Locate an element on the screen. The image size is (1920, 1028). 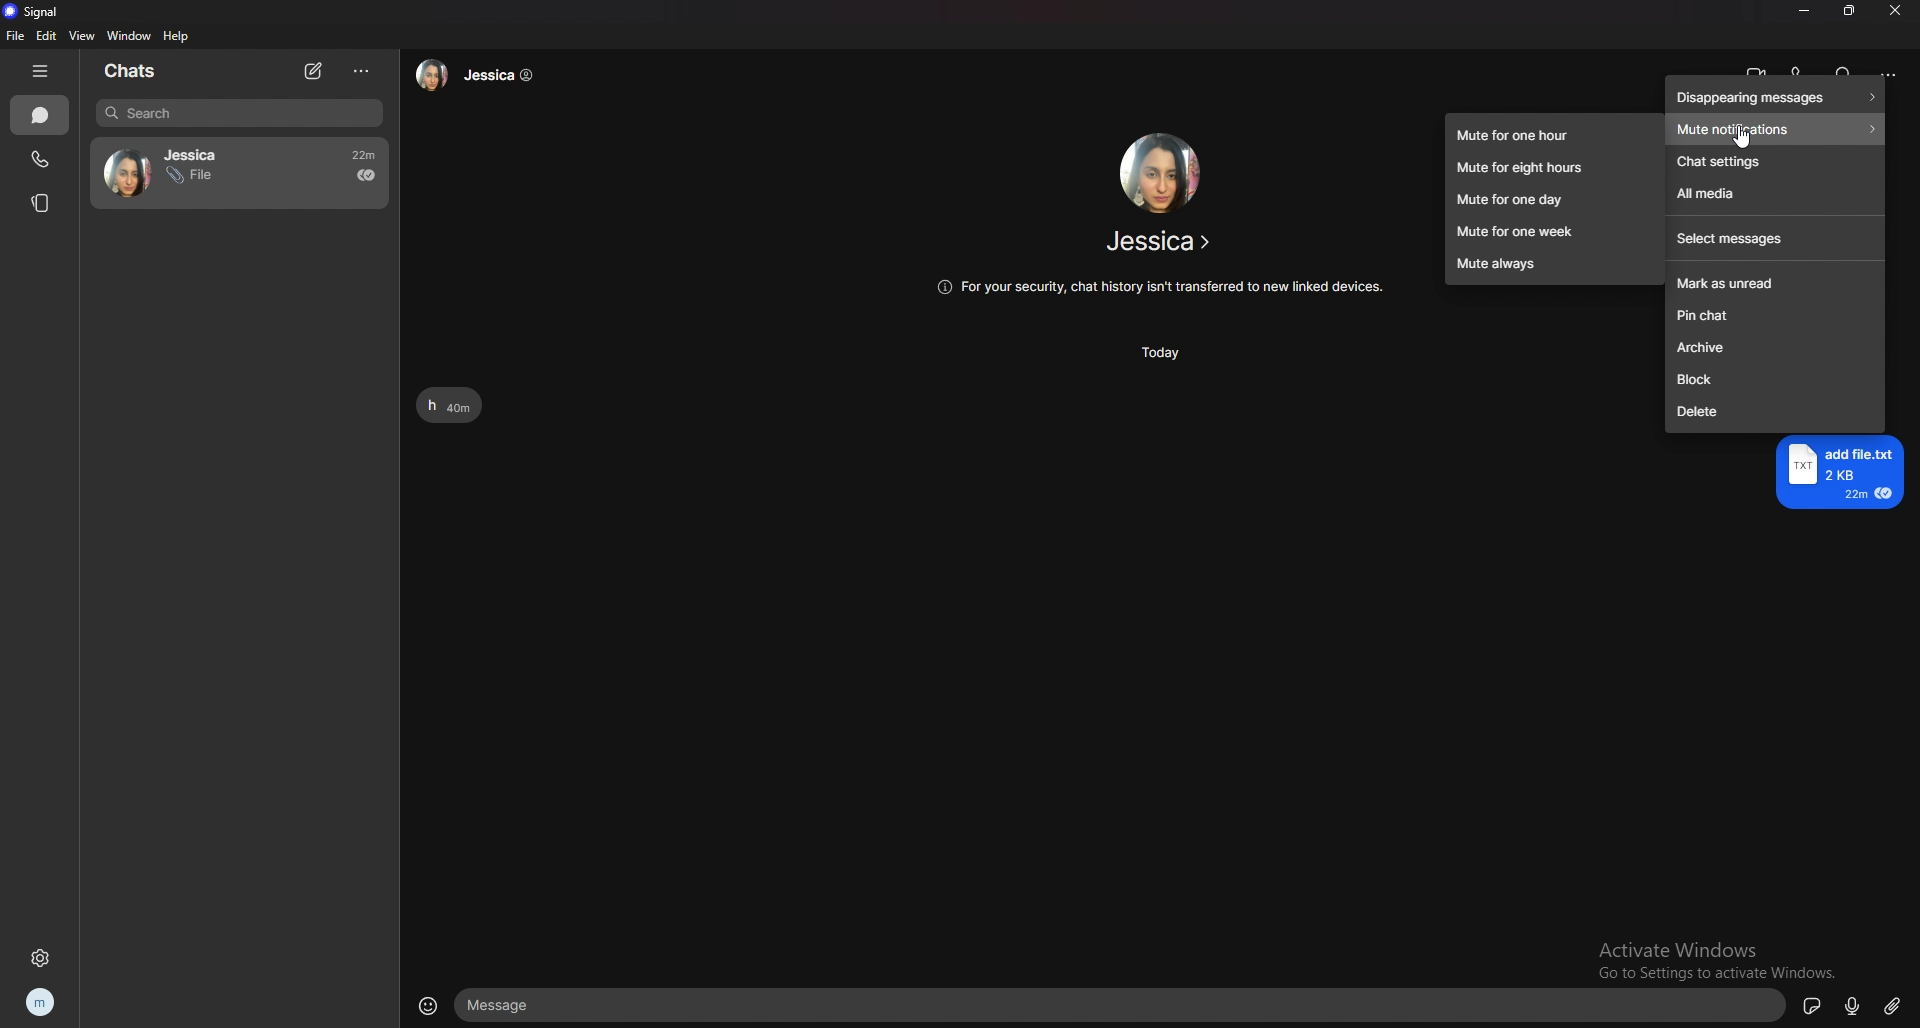
mute for one day is located at coordinates (1558, 202).